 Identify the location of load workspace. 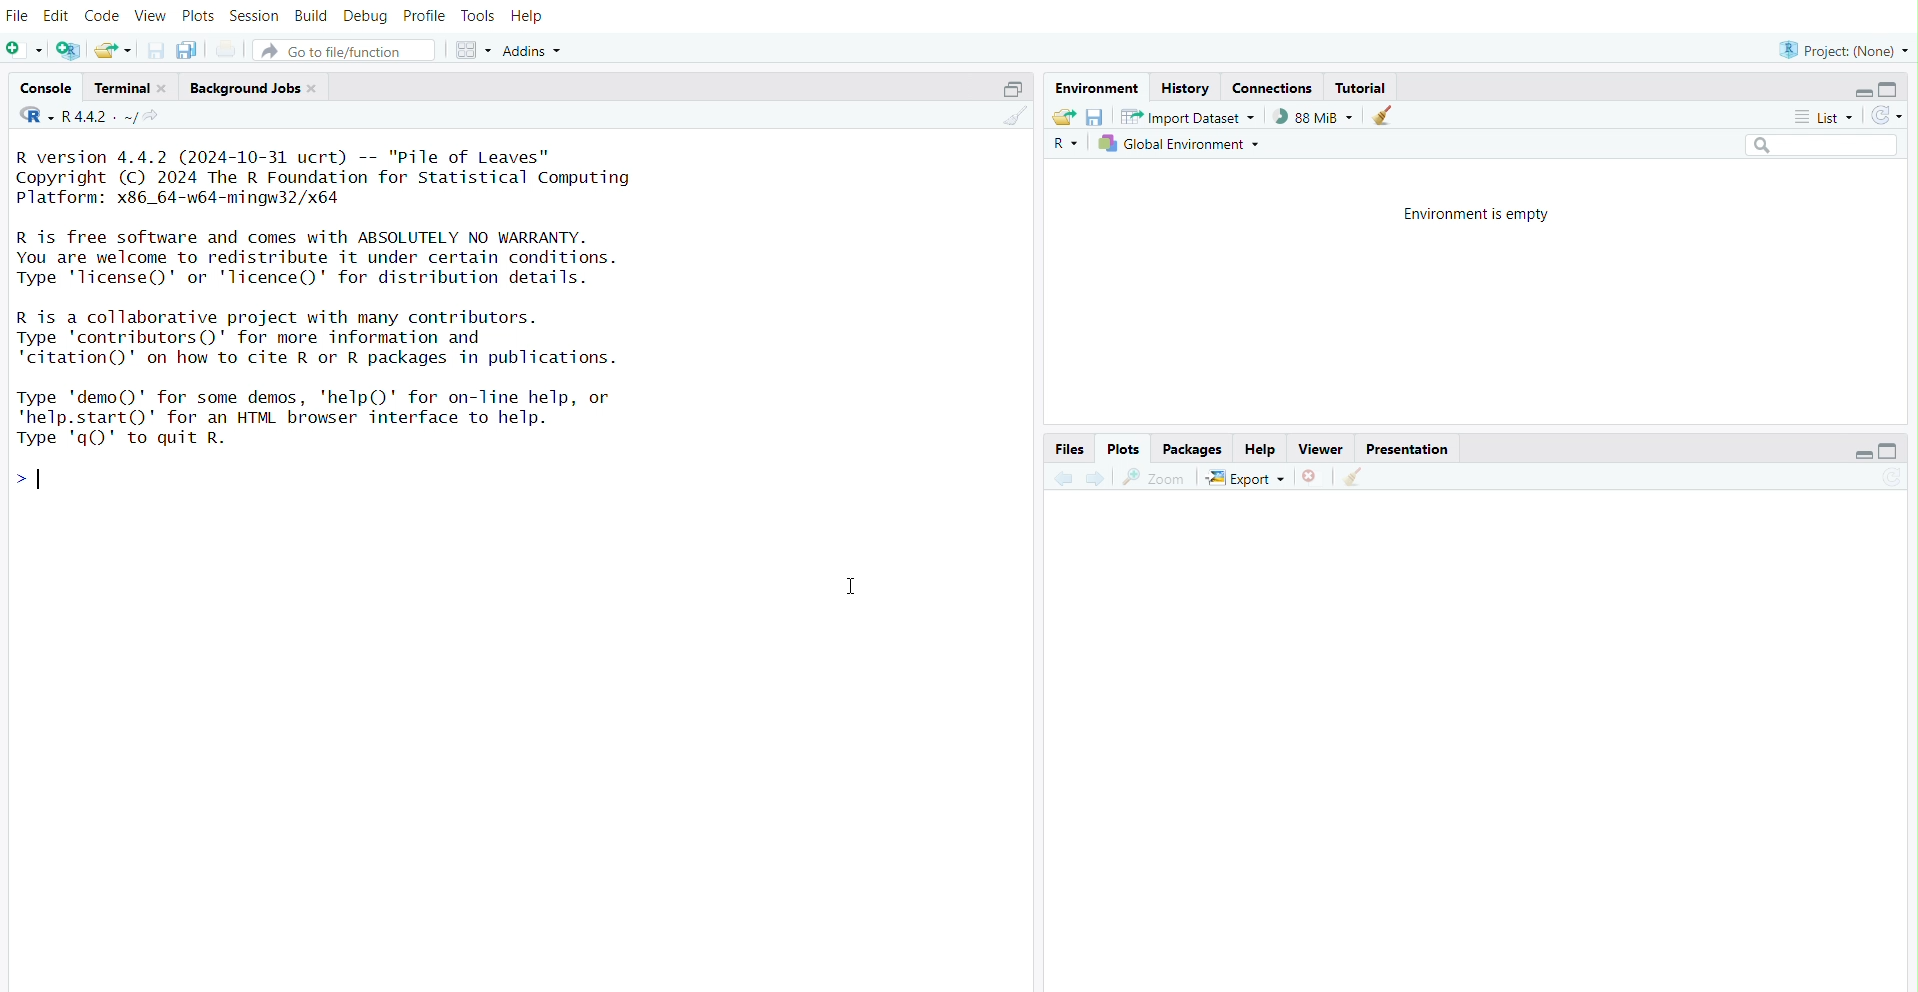
(1061, 117).